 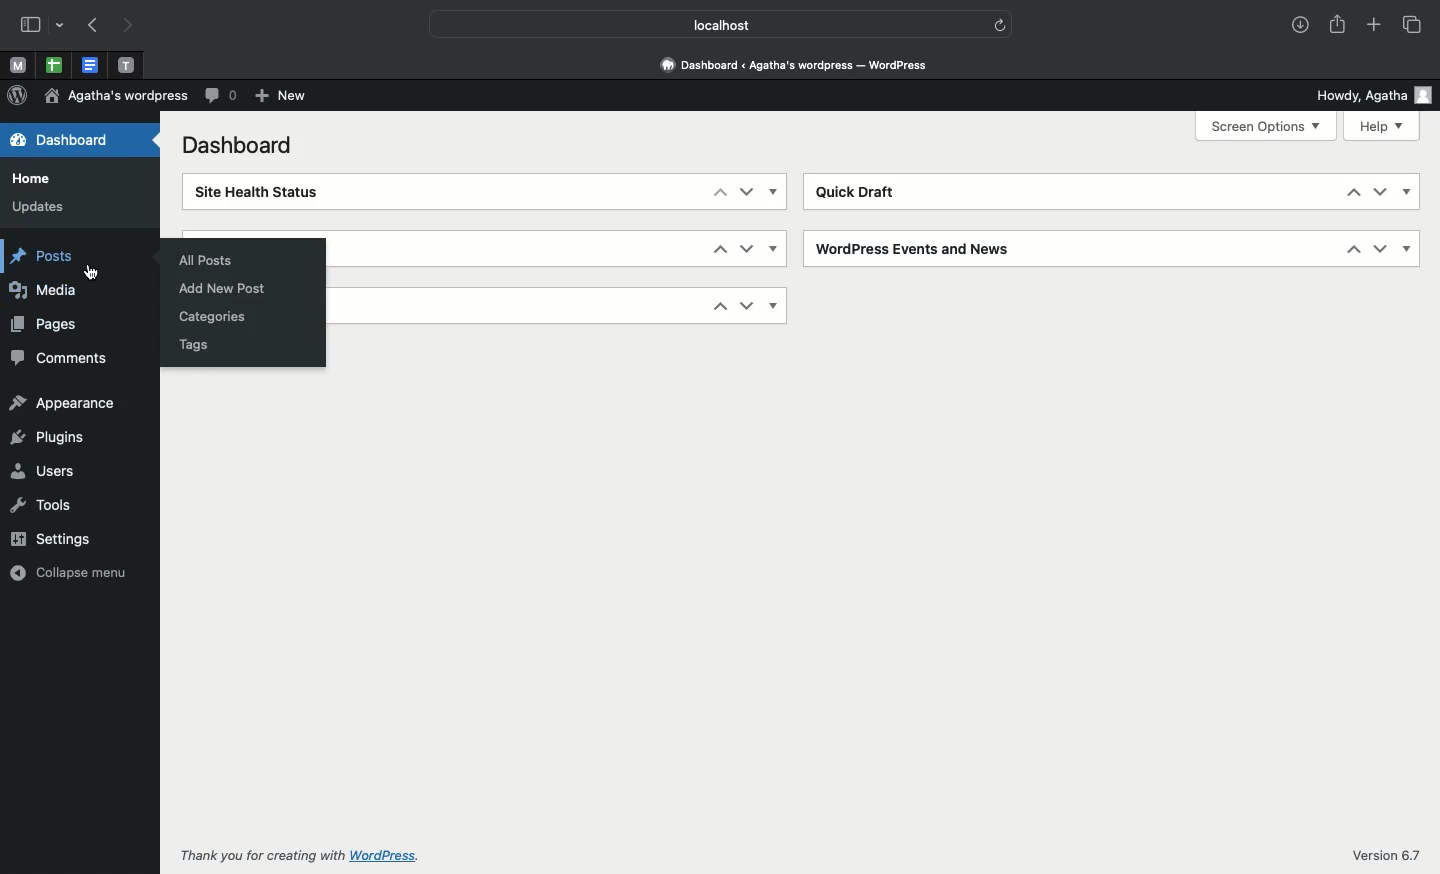 What do you see at coordinates (52, 538) in the screenshot?
I see `Settings` at bounding box center [52, 538].